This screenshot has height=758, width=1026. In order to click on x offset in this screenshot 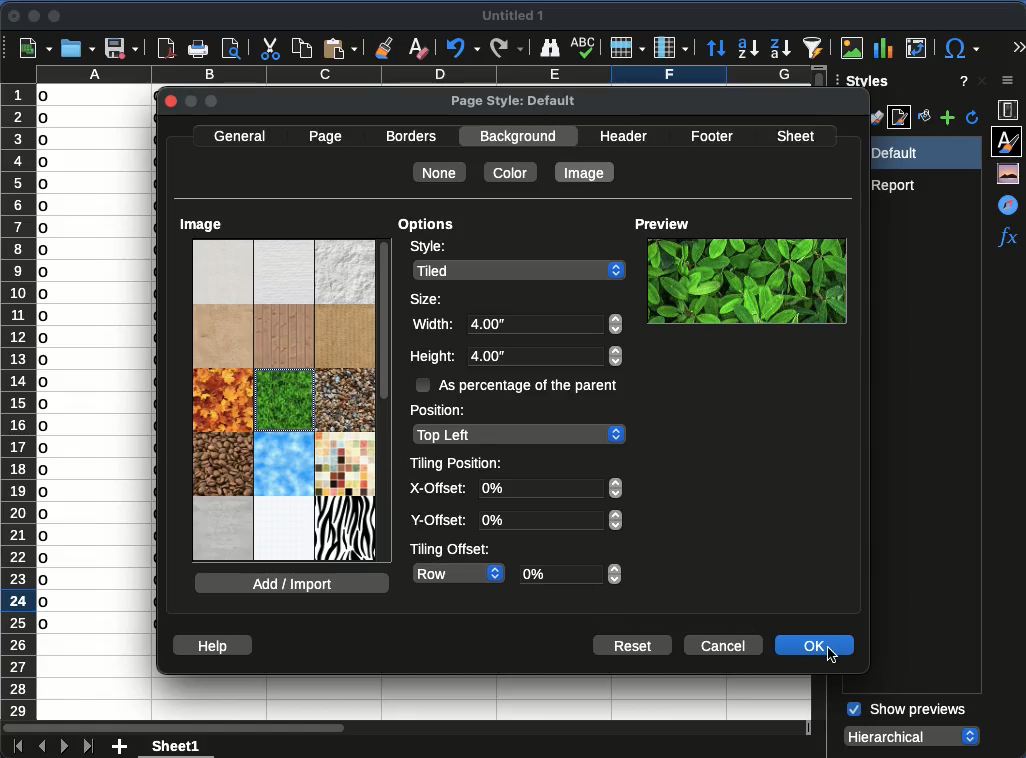, I will do `click(438, 490)`.